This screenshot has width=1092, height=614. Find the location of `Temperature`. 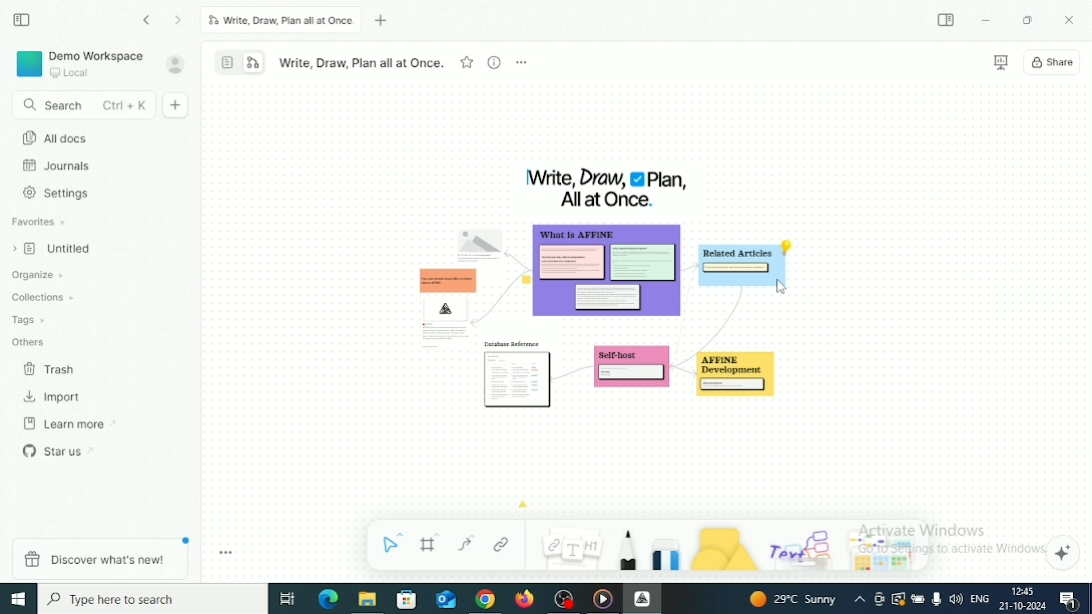

Temperature is located at coordinates (795, 599).